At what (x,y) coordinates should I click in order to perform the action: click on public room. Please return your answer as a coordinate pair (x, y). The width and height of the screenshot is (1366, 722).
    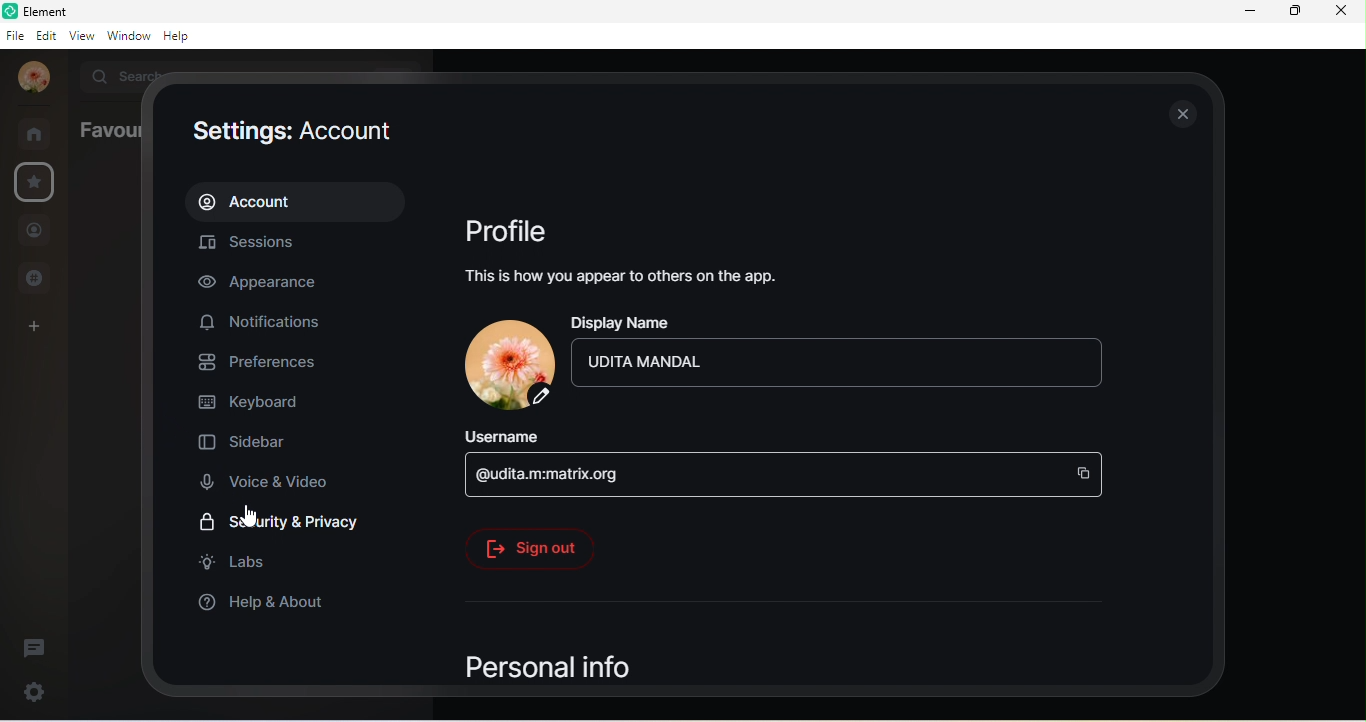
    Looking at the image, I should click on (41, 277).